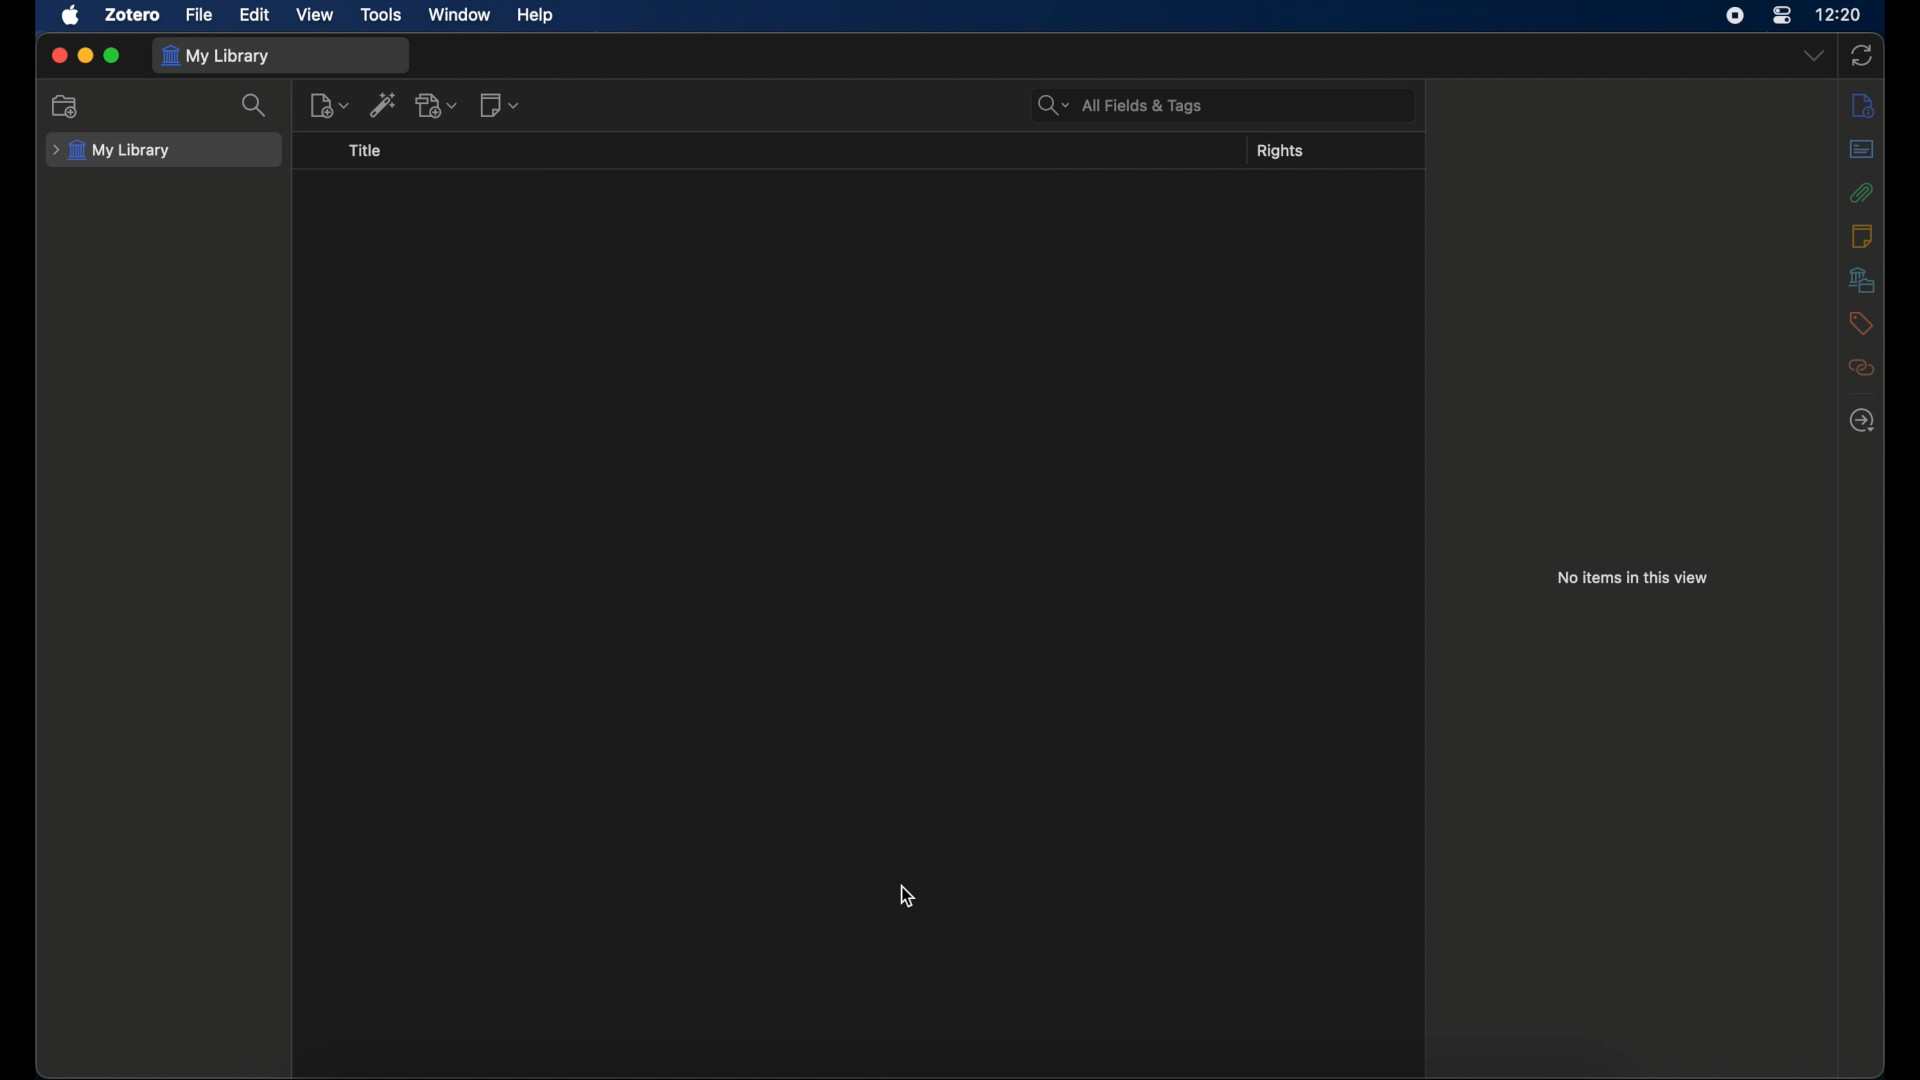  What do you see at coordinates (58, 56) in the screenshot?
I see `close` at bounding box center [58, 56].